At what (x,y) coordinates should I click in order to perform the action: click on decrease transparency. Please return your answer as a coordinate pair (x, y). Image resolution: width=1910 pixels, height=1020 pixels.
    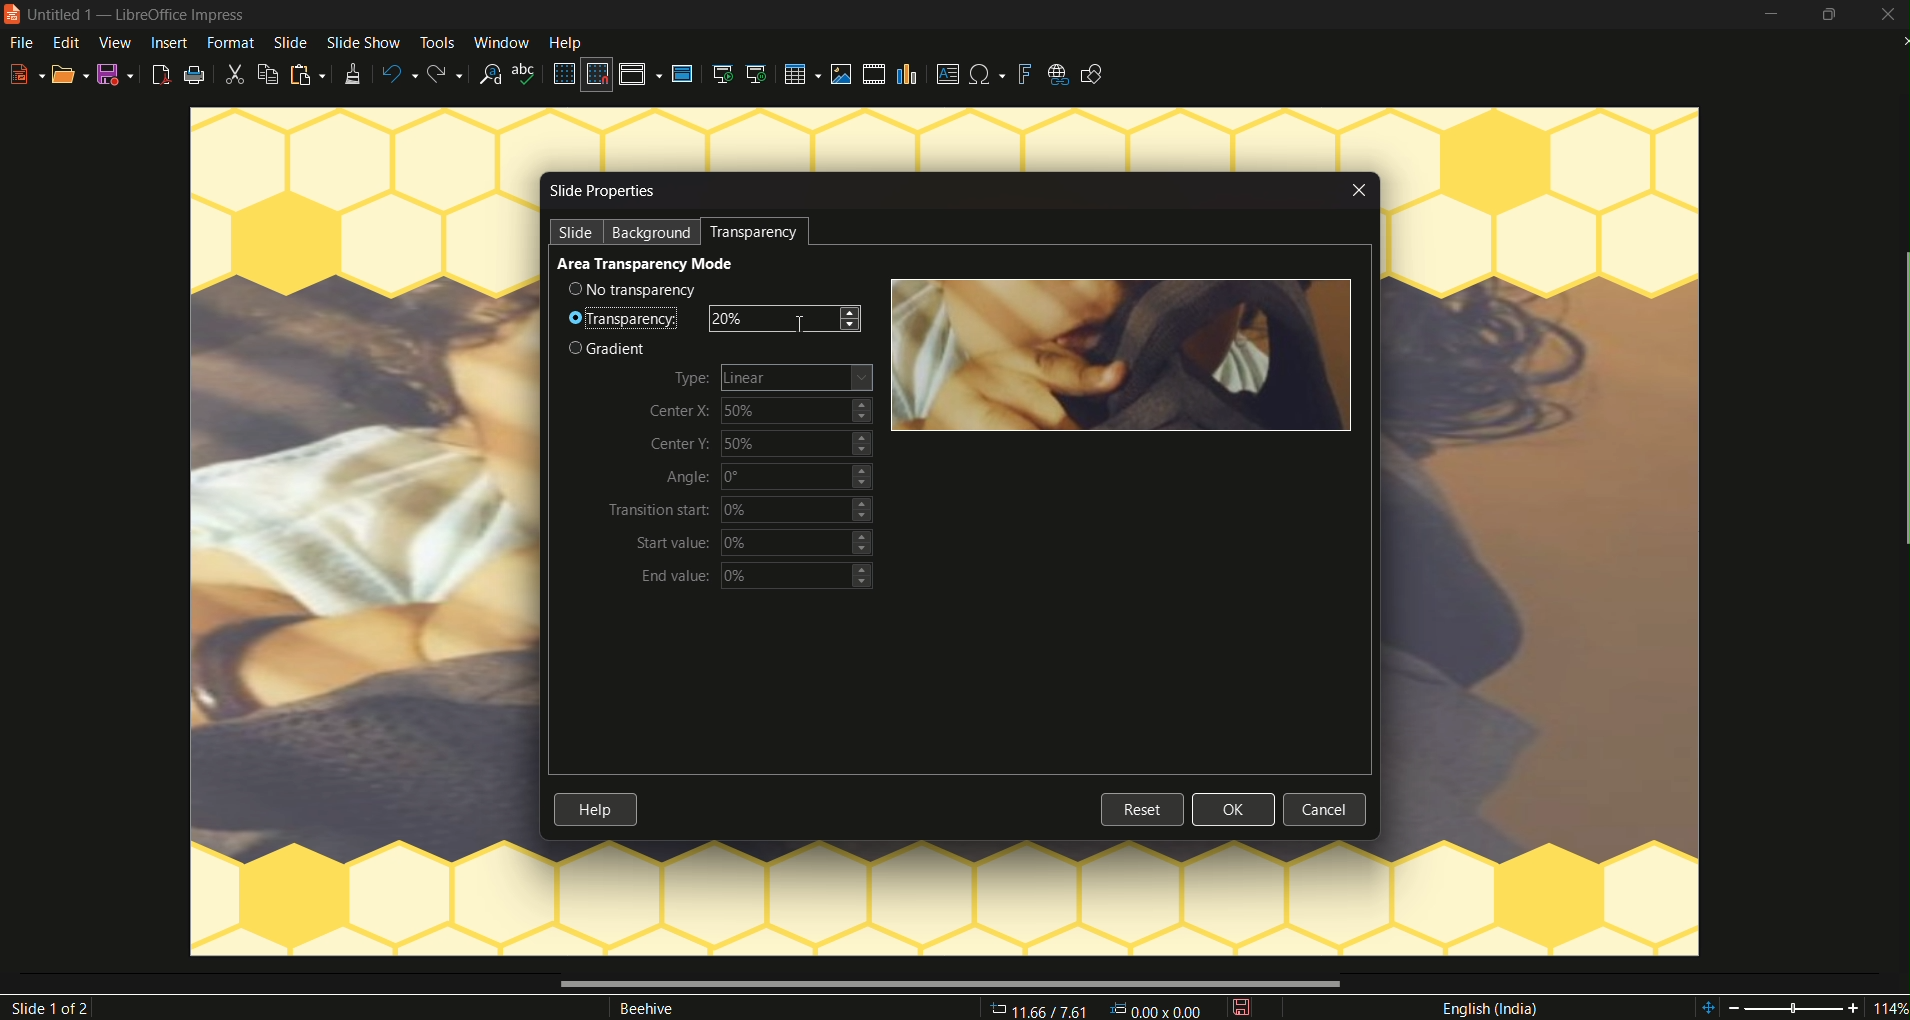
    Looking at the image, I should click on (856, 326).